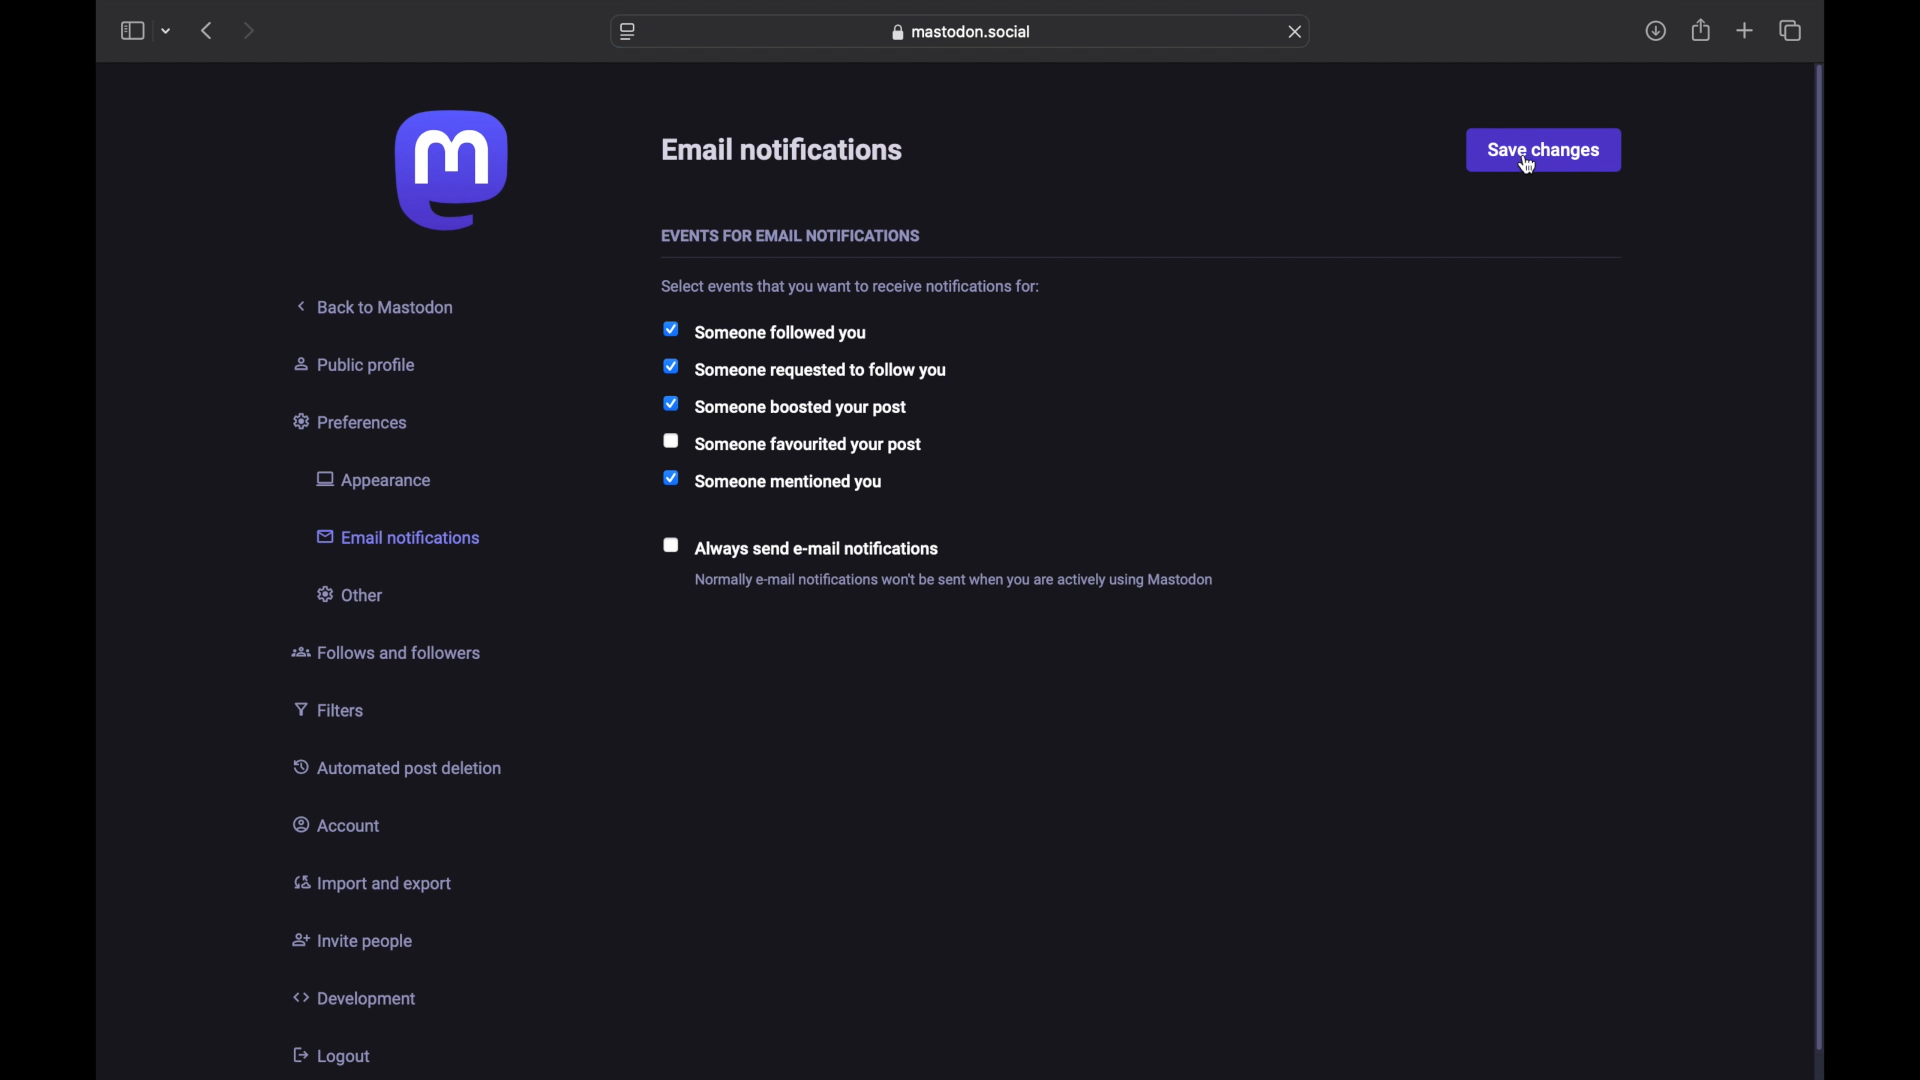  What do you see at coordinates (337, 823) in the screenshot?
I see `account` at bounding box center [337, 823].